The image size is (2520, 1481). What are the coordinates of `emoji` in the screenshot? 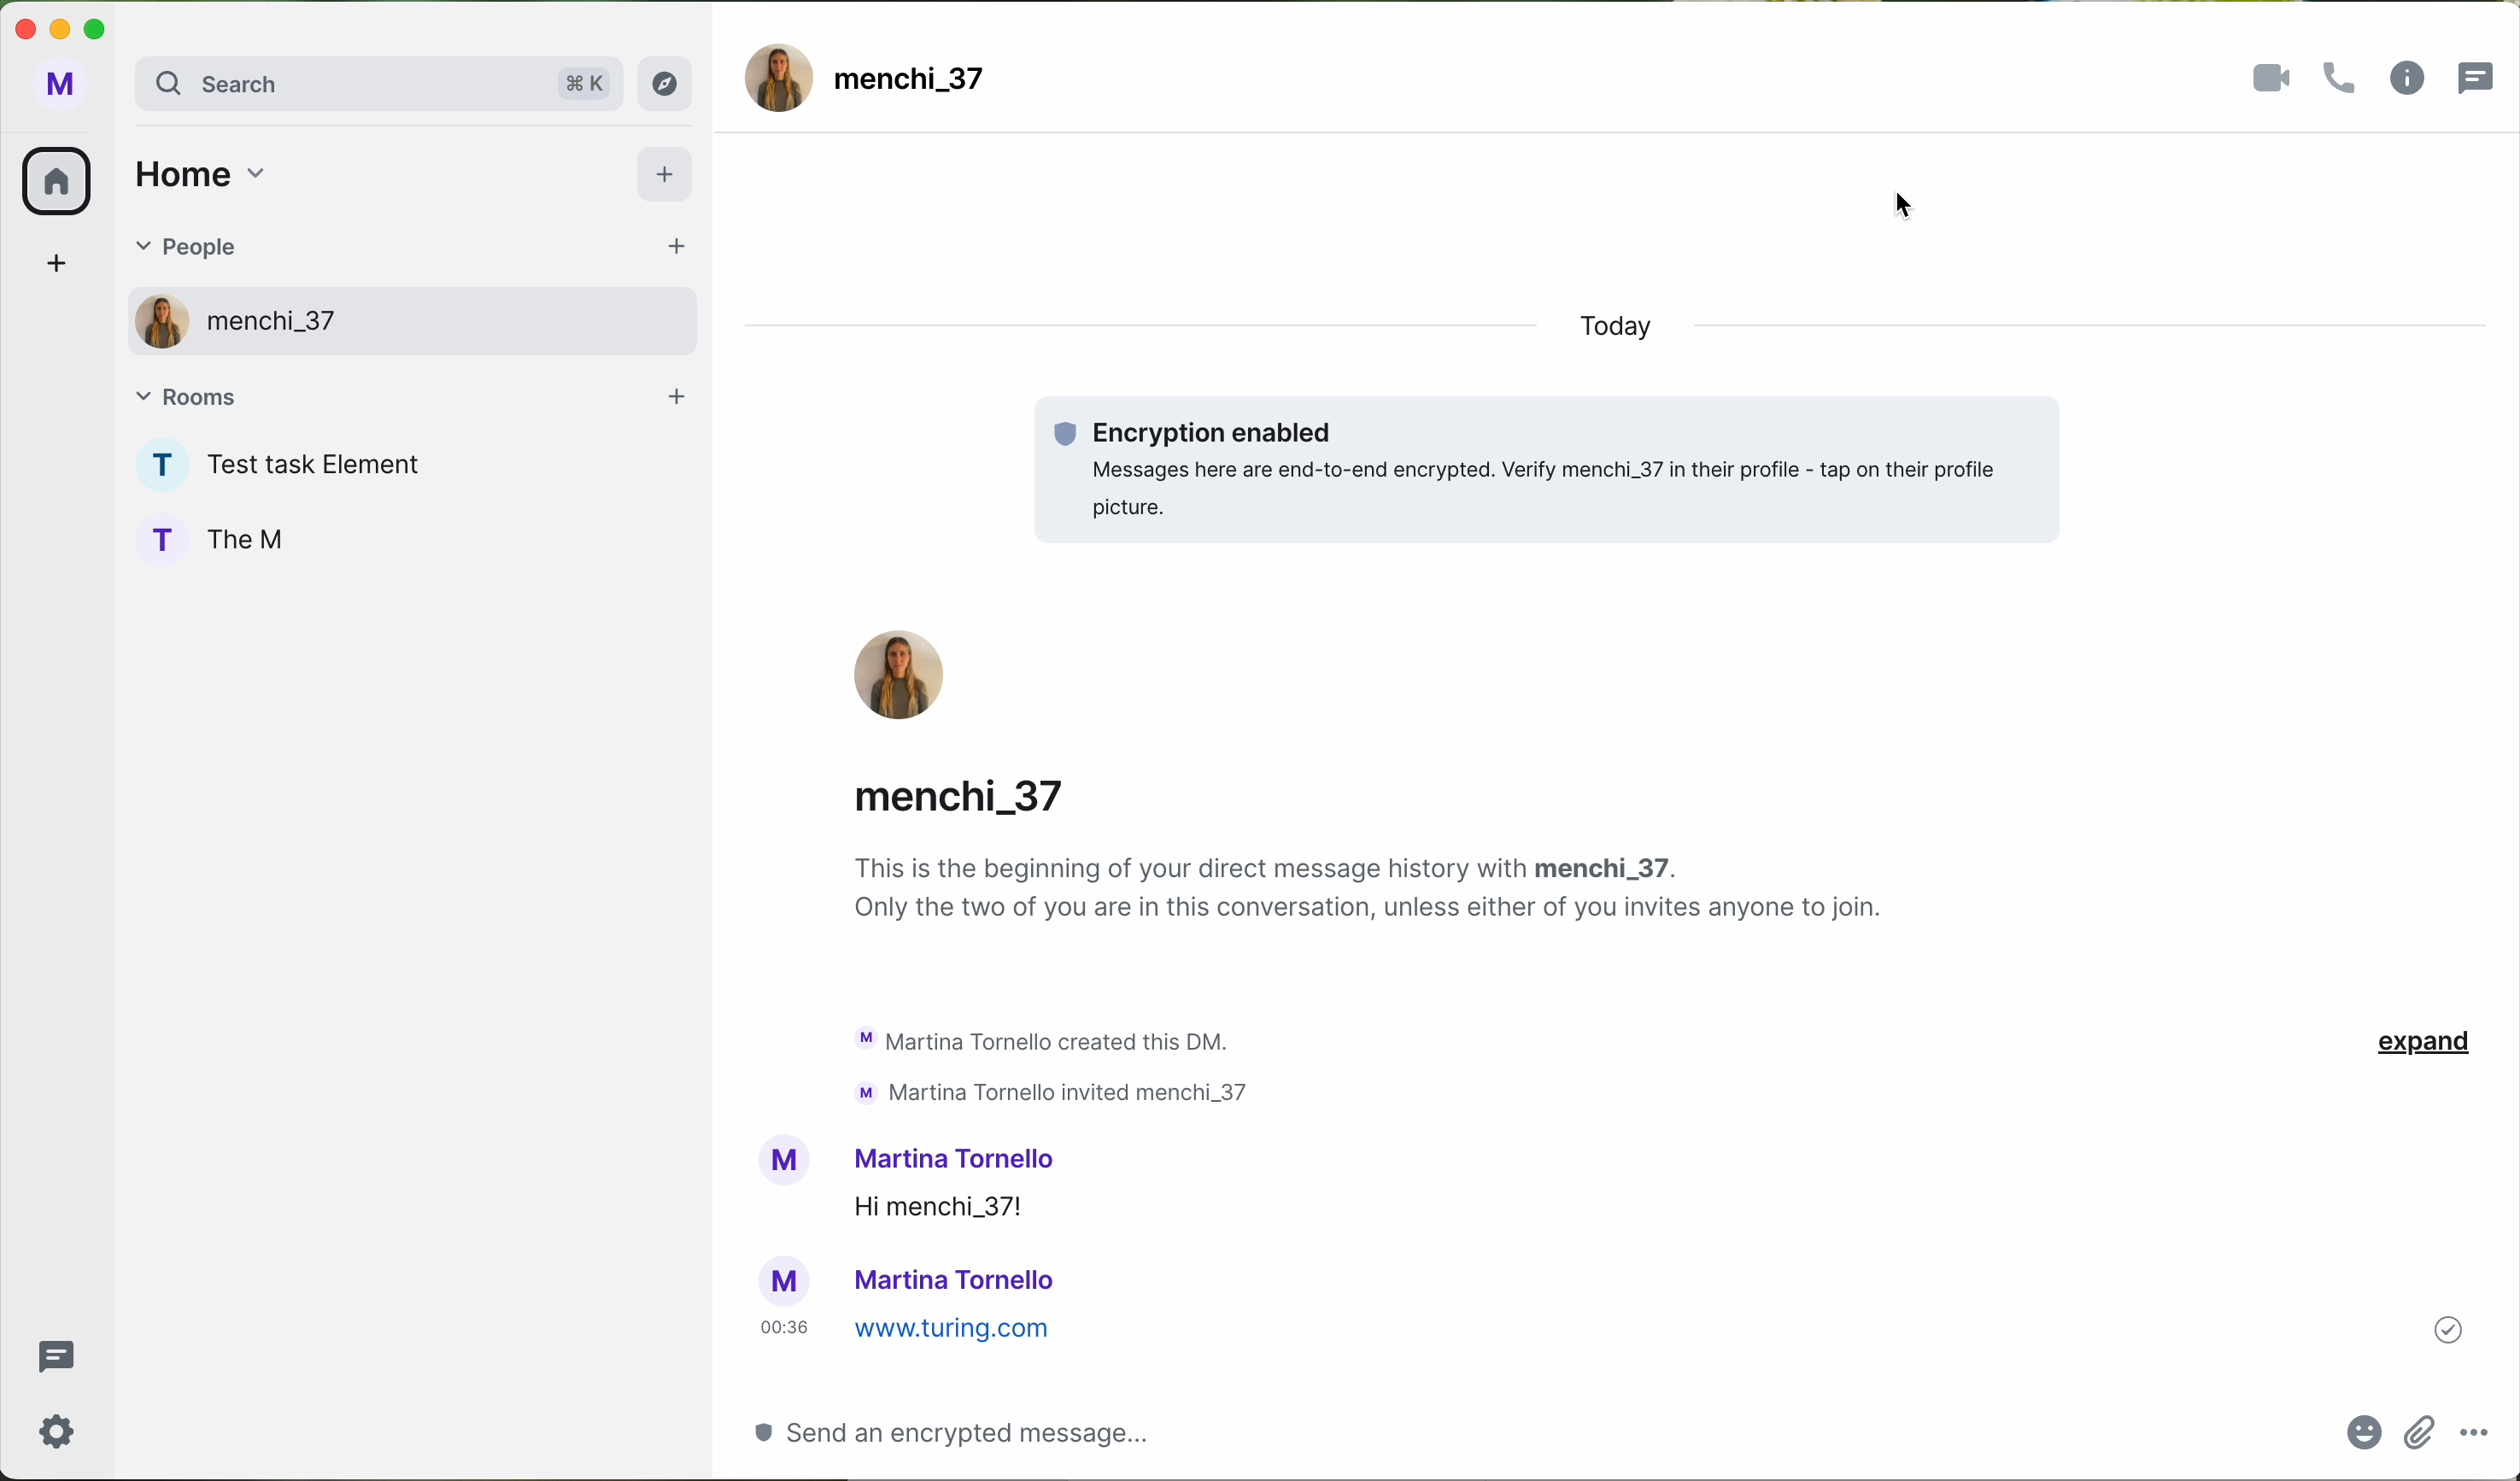 It's located at (2358, 1433).